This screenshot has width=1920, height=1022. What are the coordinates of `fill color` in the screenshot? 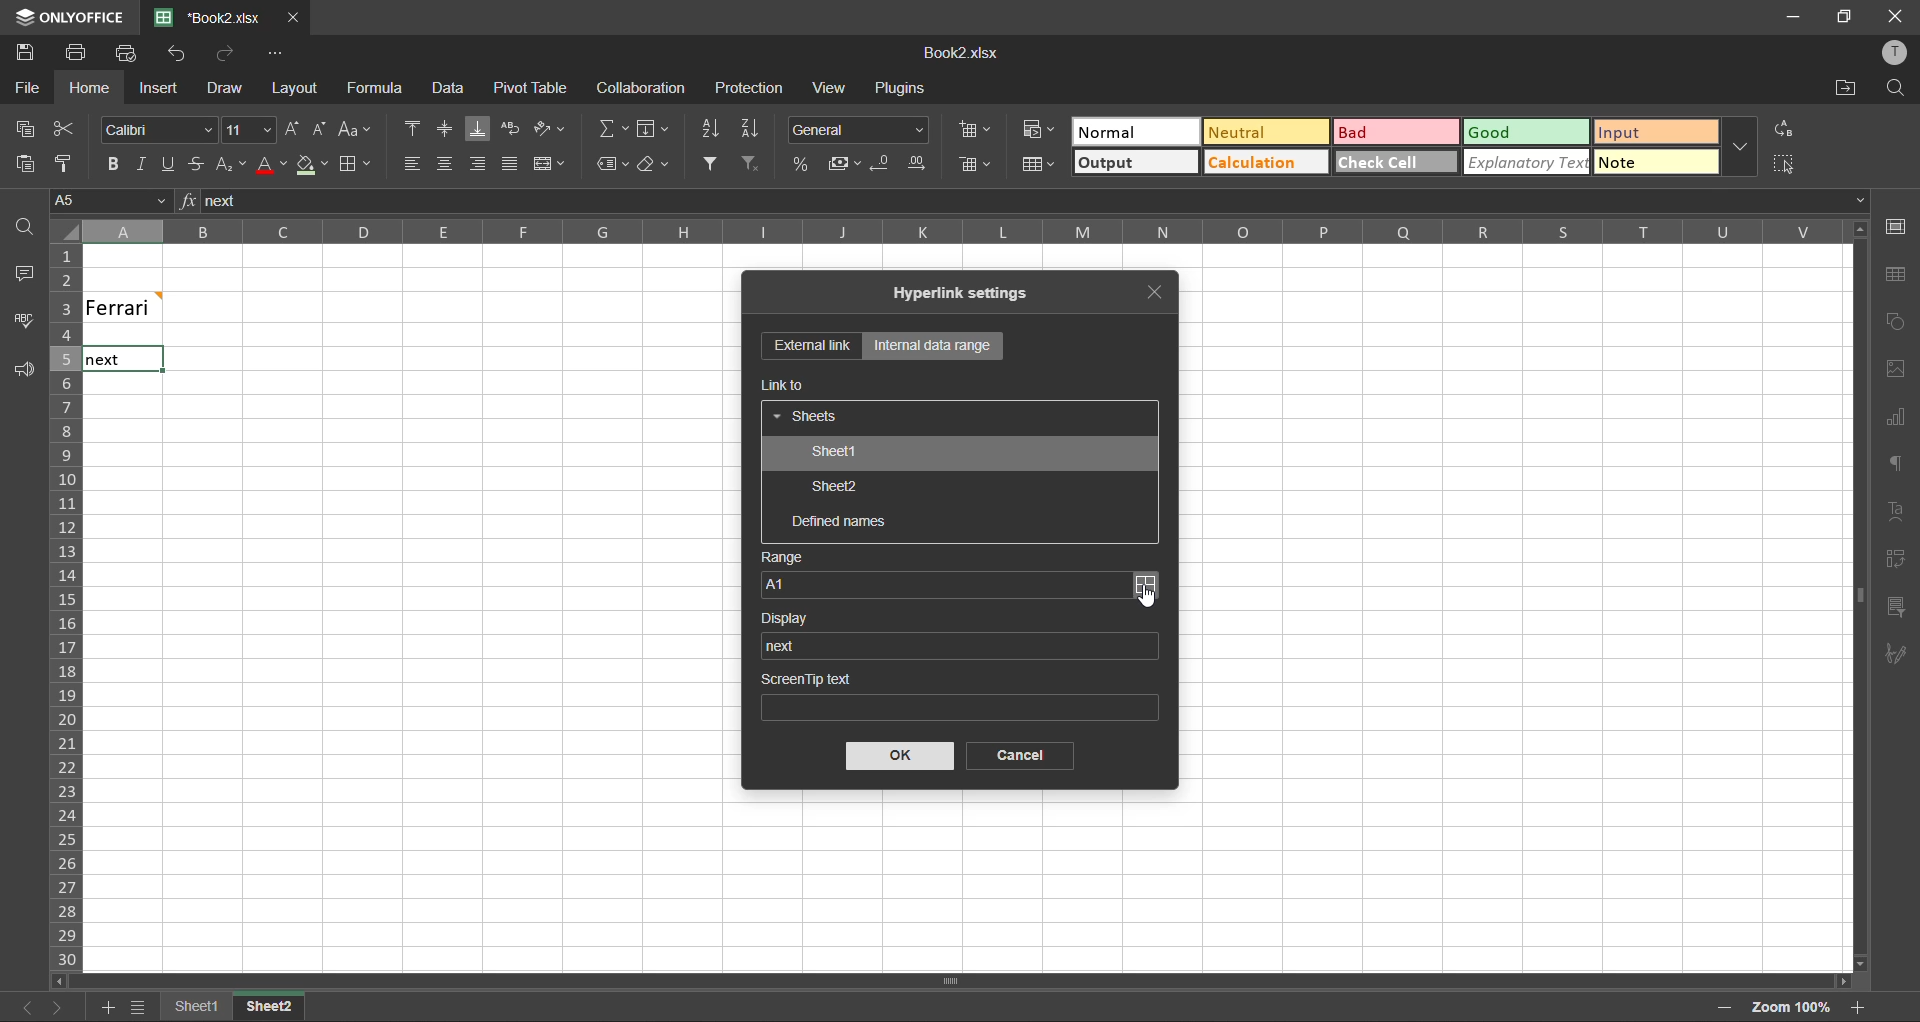 It's located at (313, 165).